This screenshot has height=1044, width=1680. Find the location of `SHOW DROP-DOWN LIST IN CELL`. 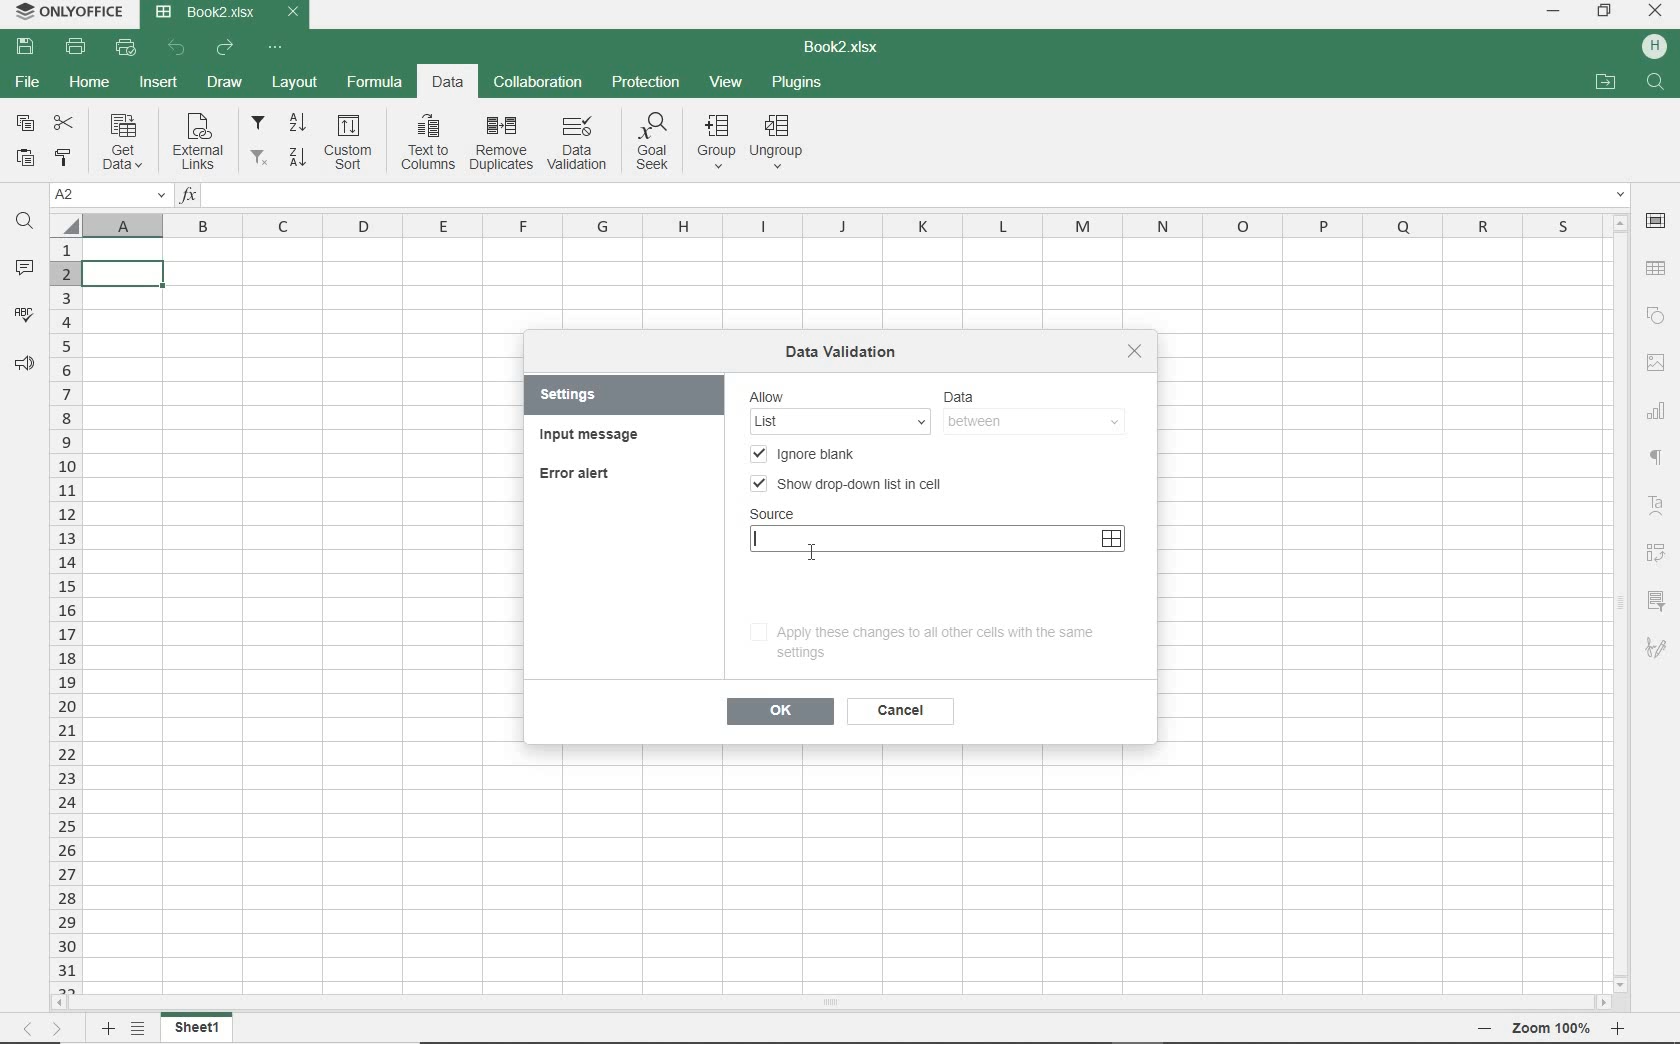

SHOW DROP-DOWN LIST IN CELL is located at coordinates (847, 482).